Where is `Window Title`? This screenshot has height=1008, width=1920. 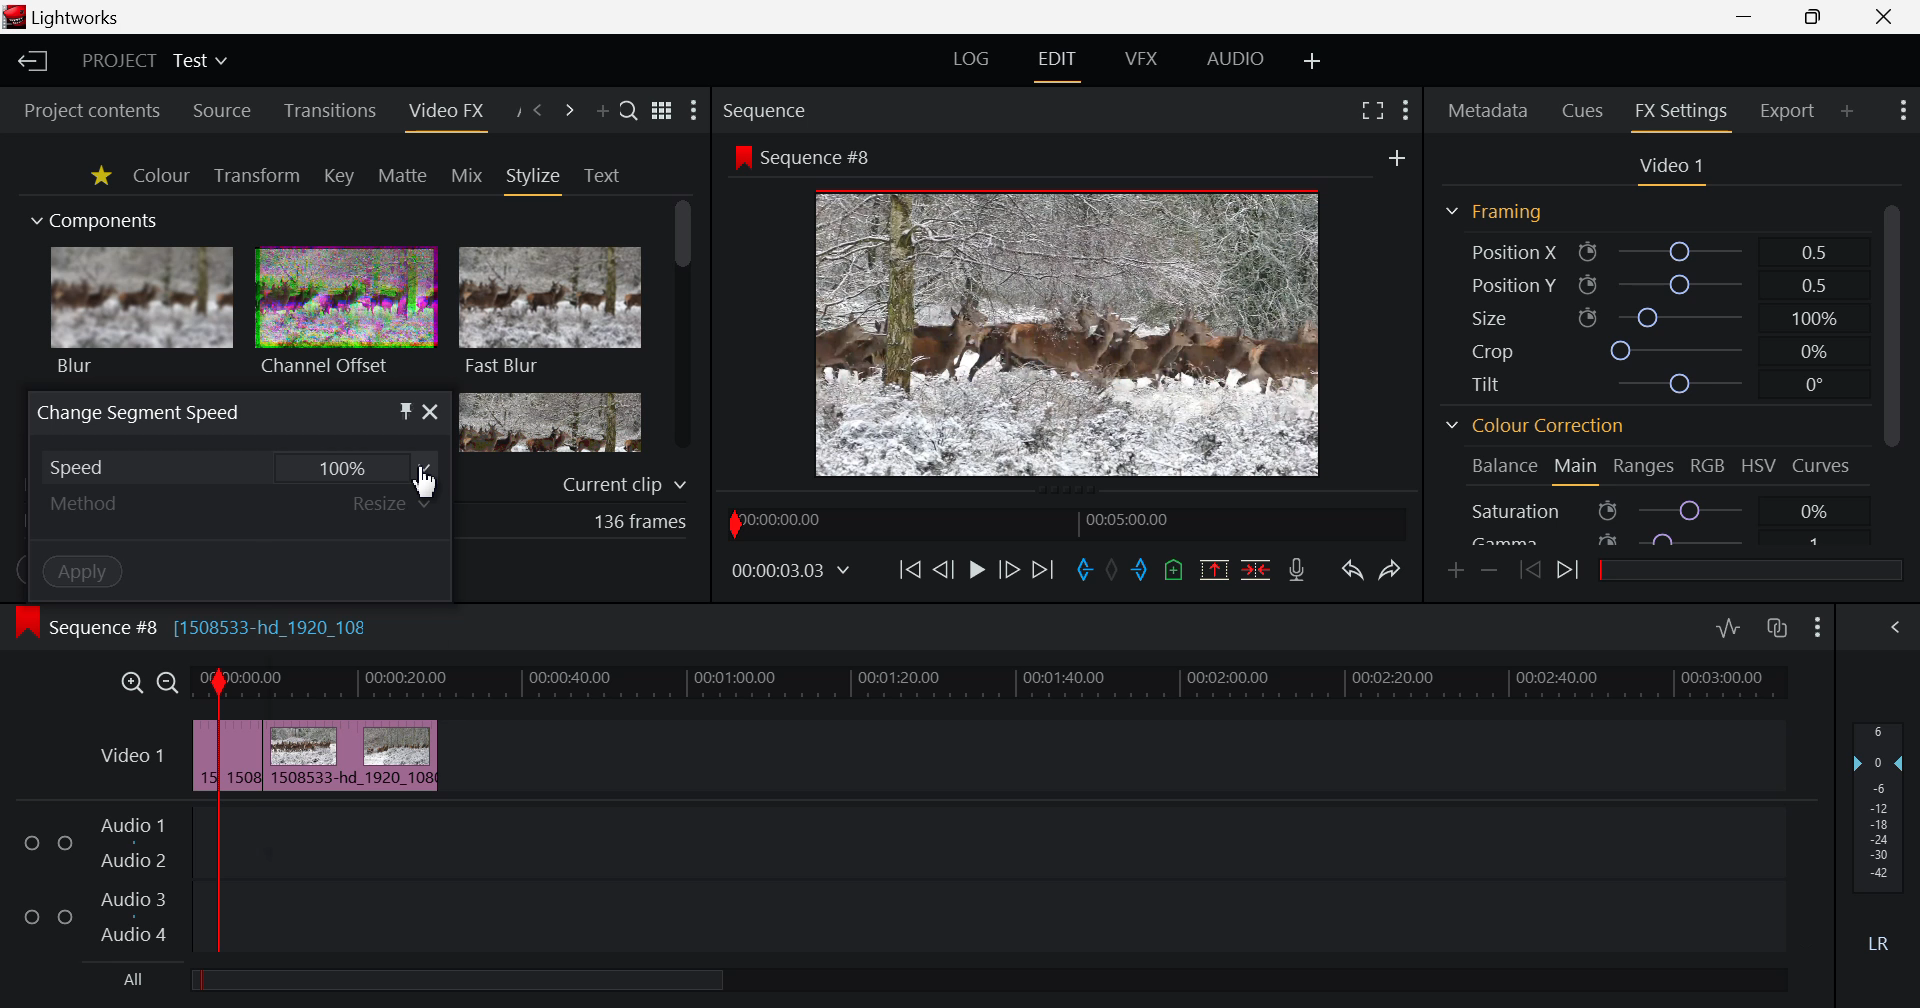
Window Title is located at coordinates (137, 412).